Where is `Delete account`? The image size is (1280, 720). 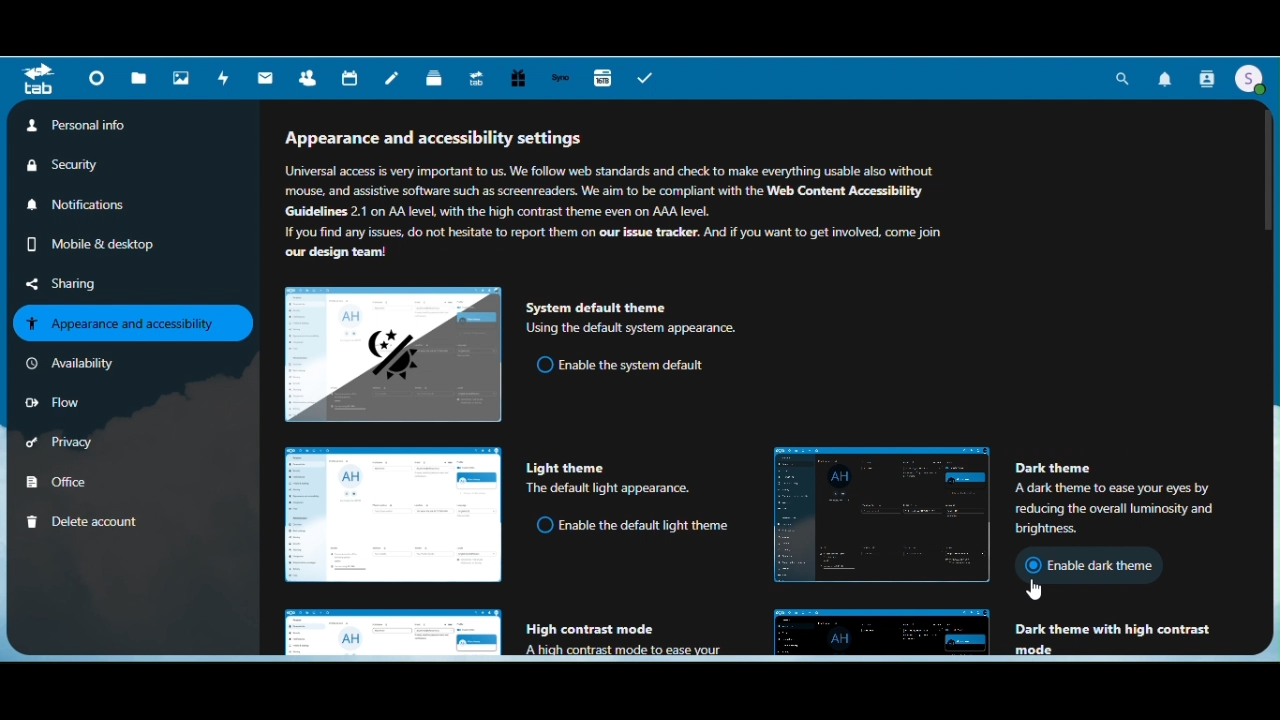 Delete account is located at coordinates (104, 521).